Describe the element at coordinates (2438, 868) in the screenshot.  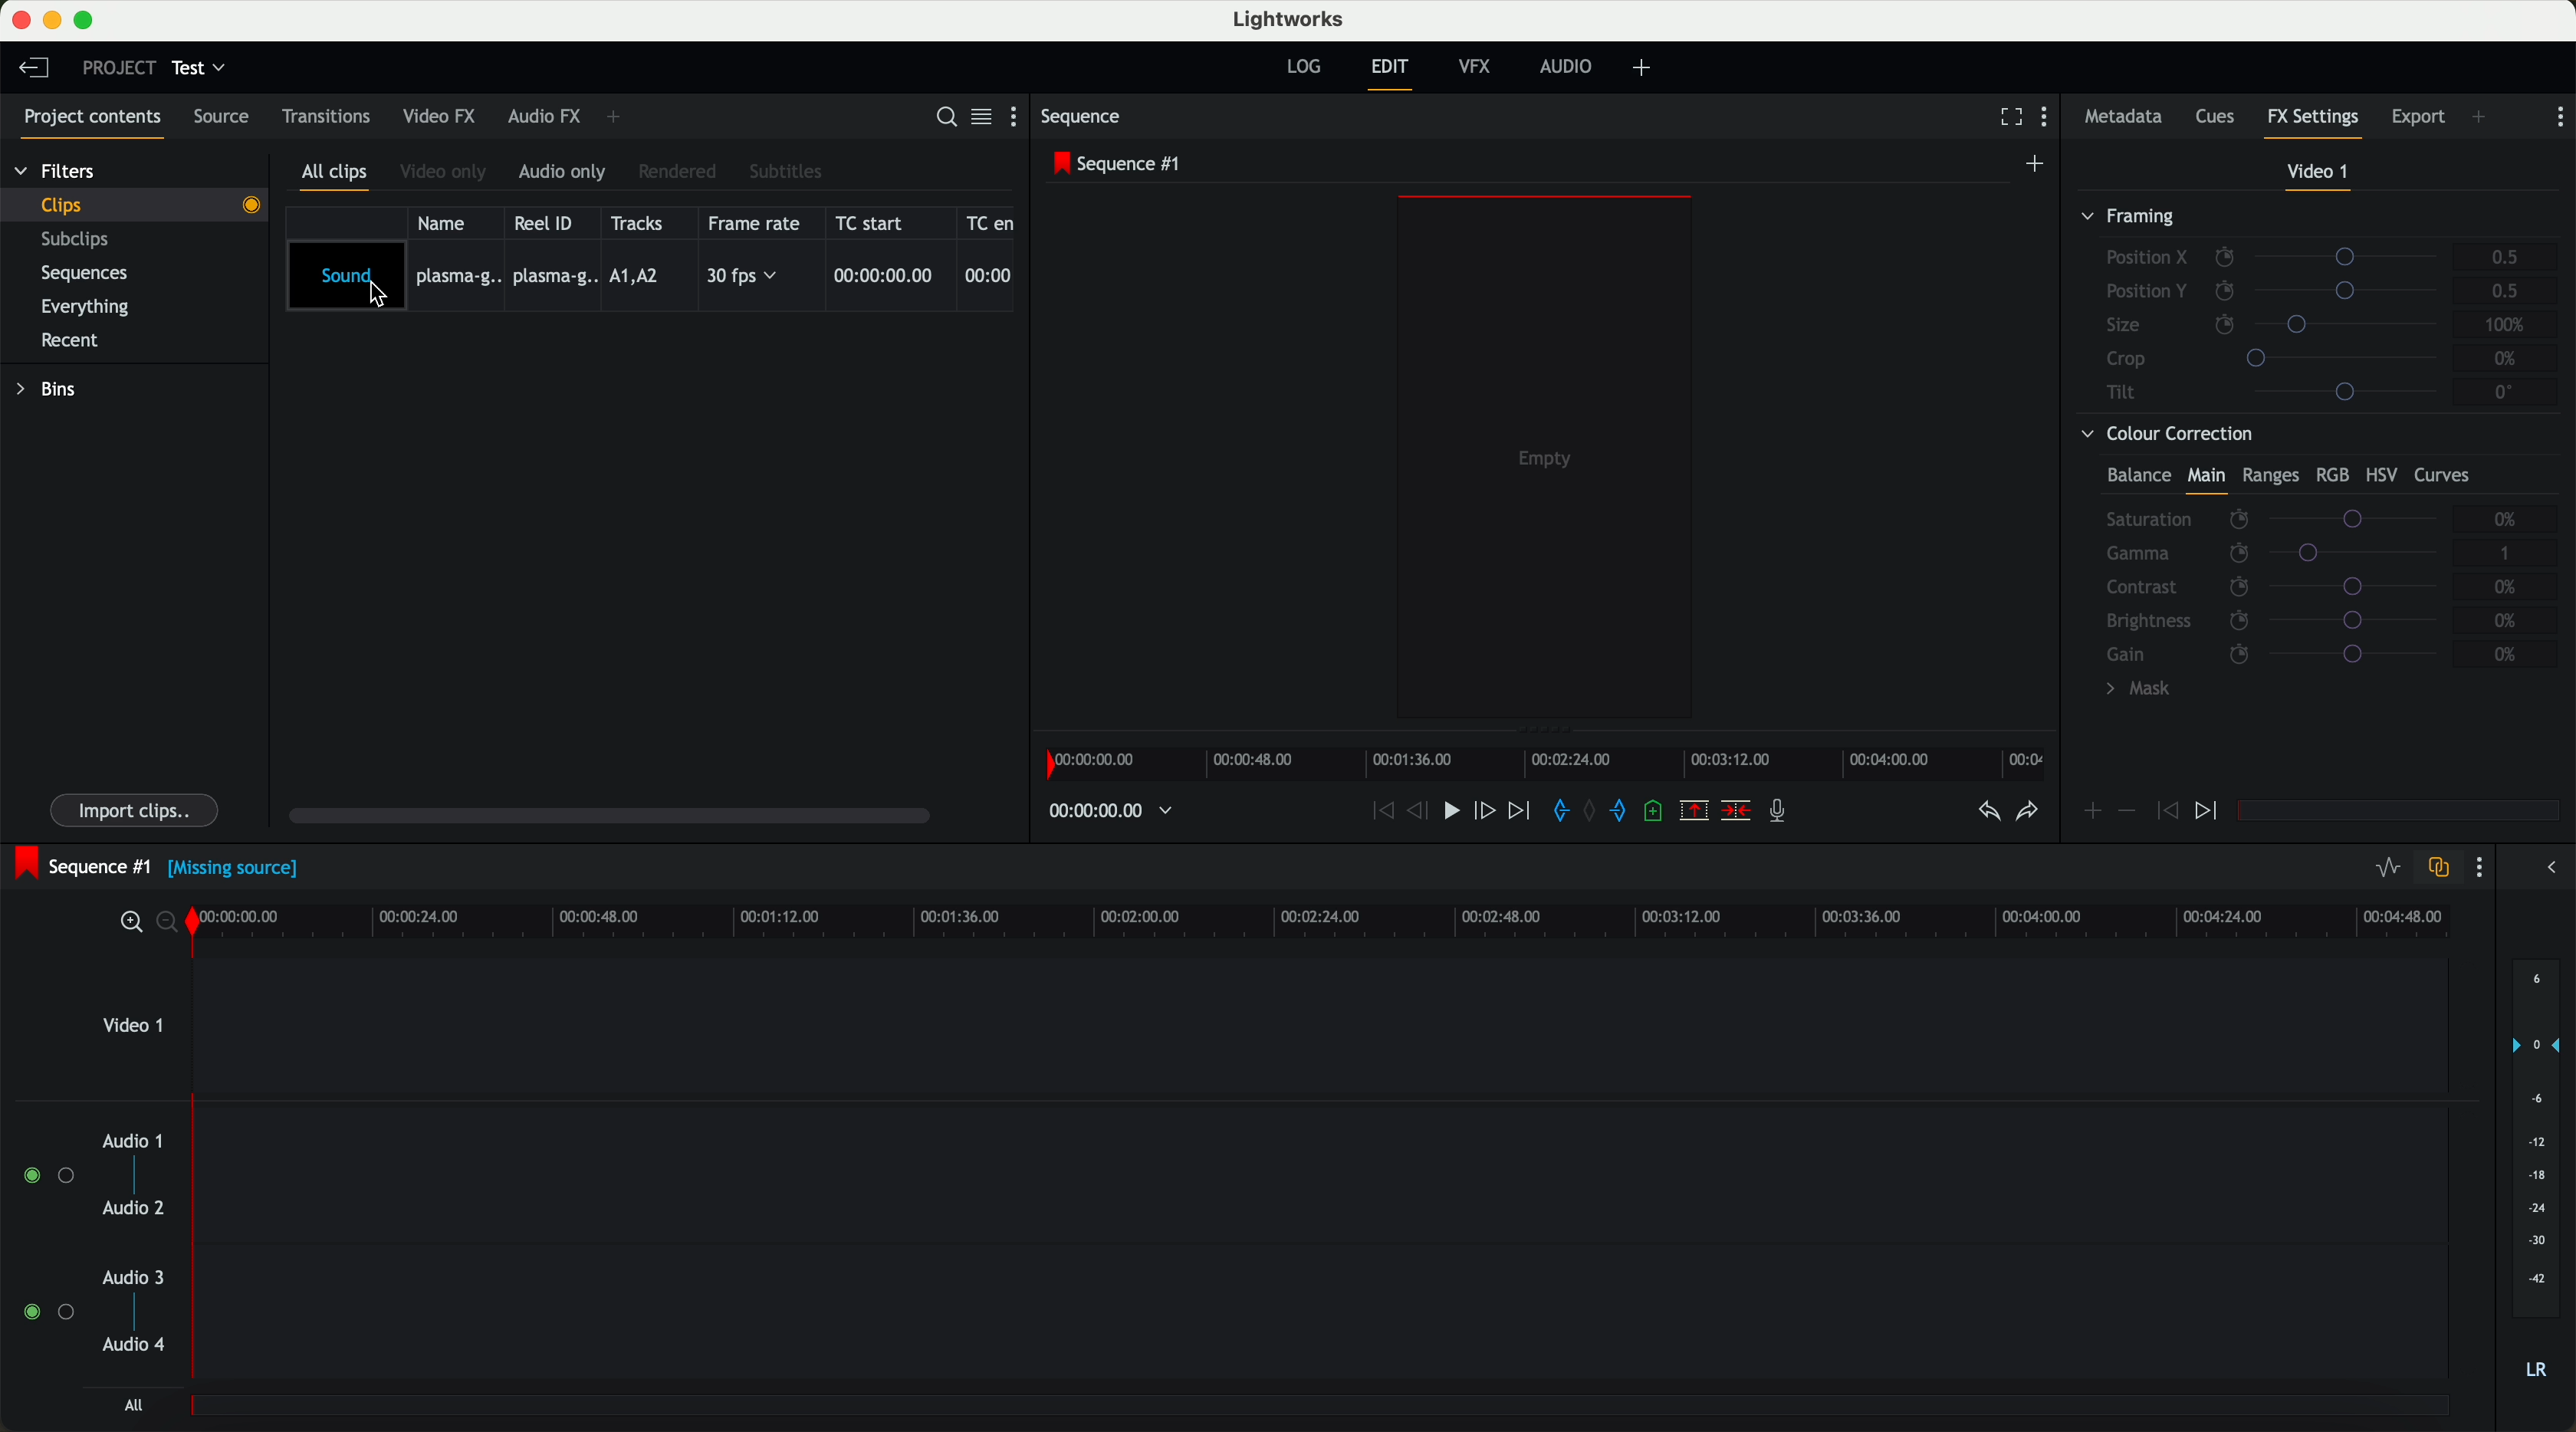
I see `toggle auto track sync` at that location.